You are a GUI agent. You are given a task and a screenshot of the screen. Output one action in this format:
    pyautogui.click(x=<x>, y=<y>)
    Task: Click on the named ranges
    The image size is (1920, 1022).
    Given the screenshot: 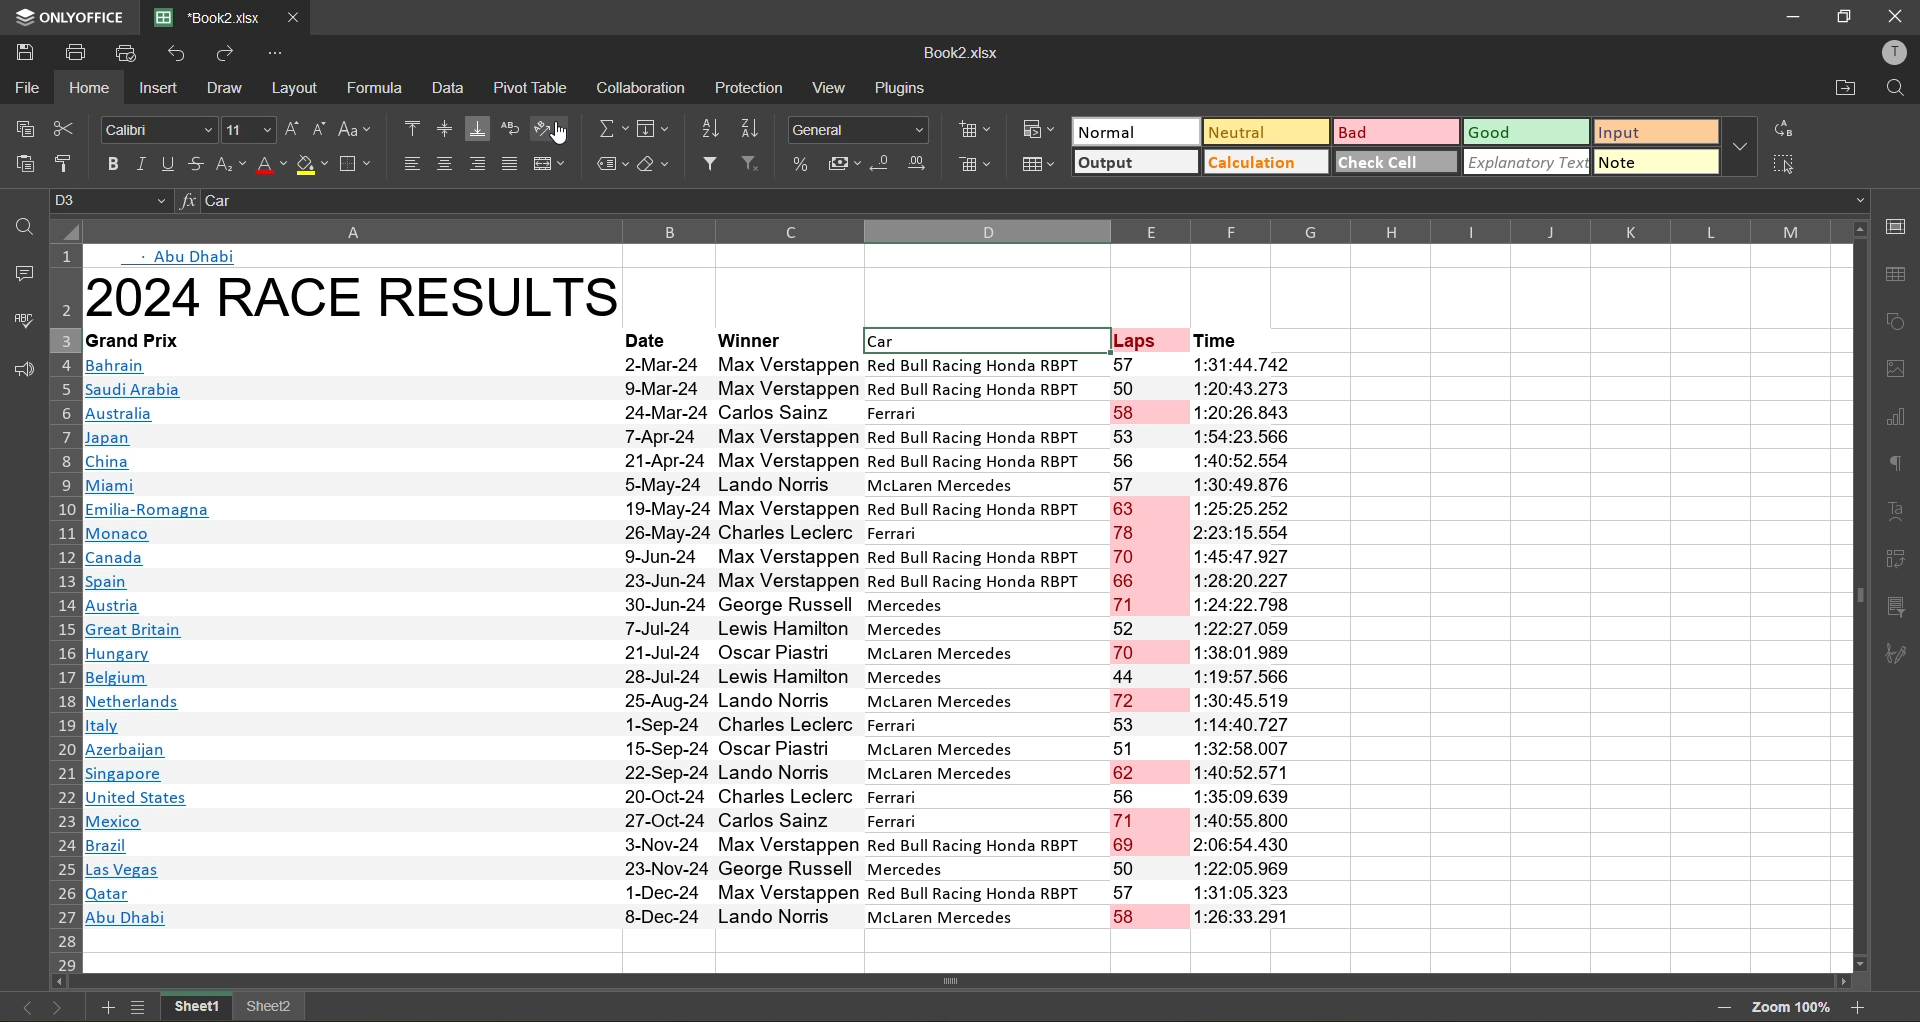 What is the action you would take?
    pyautogui.click(x=611, y=164)
    